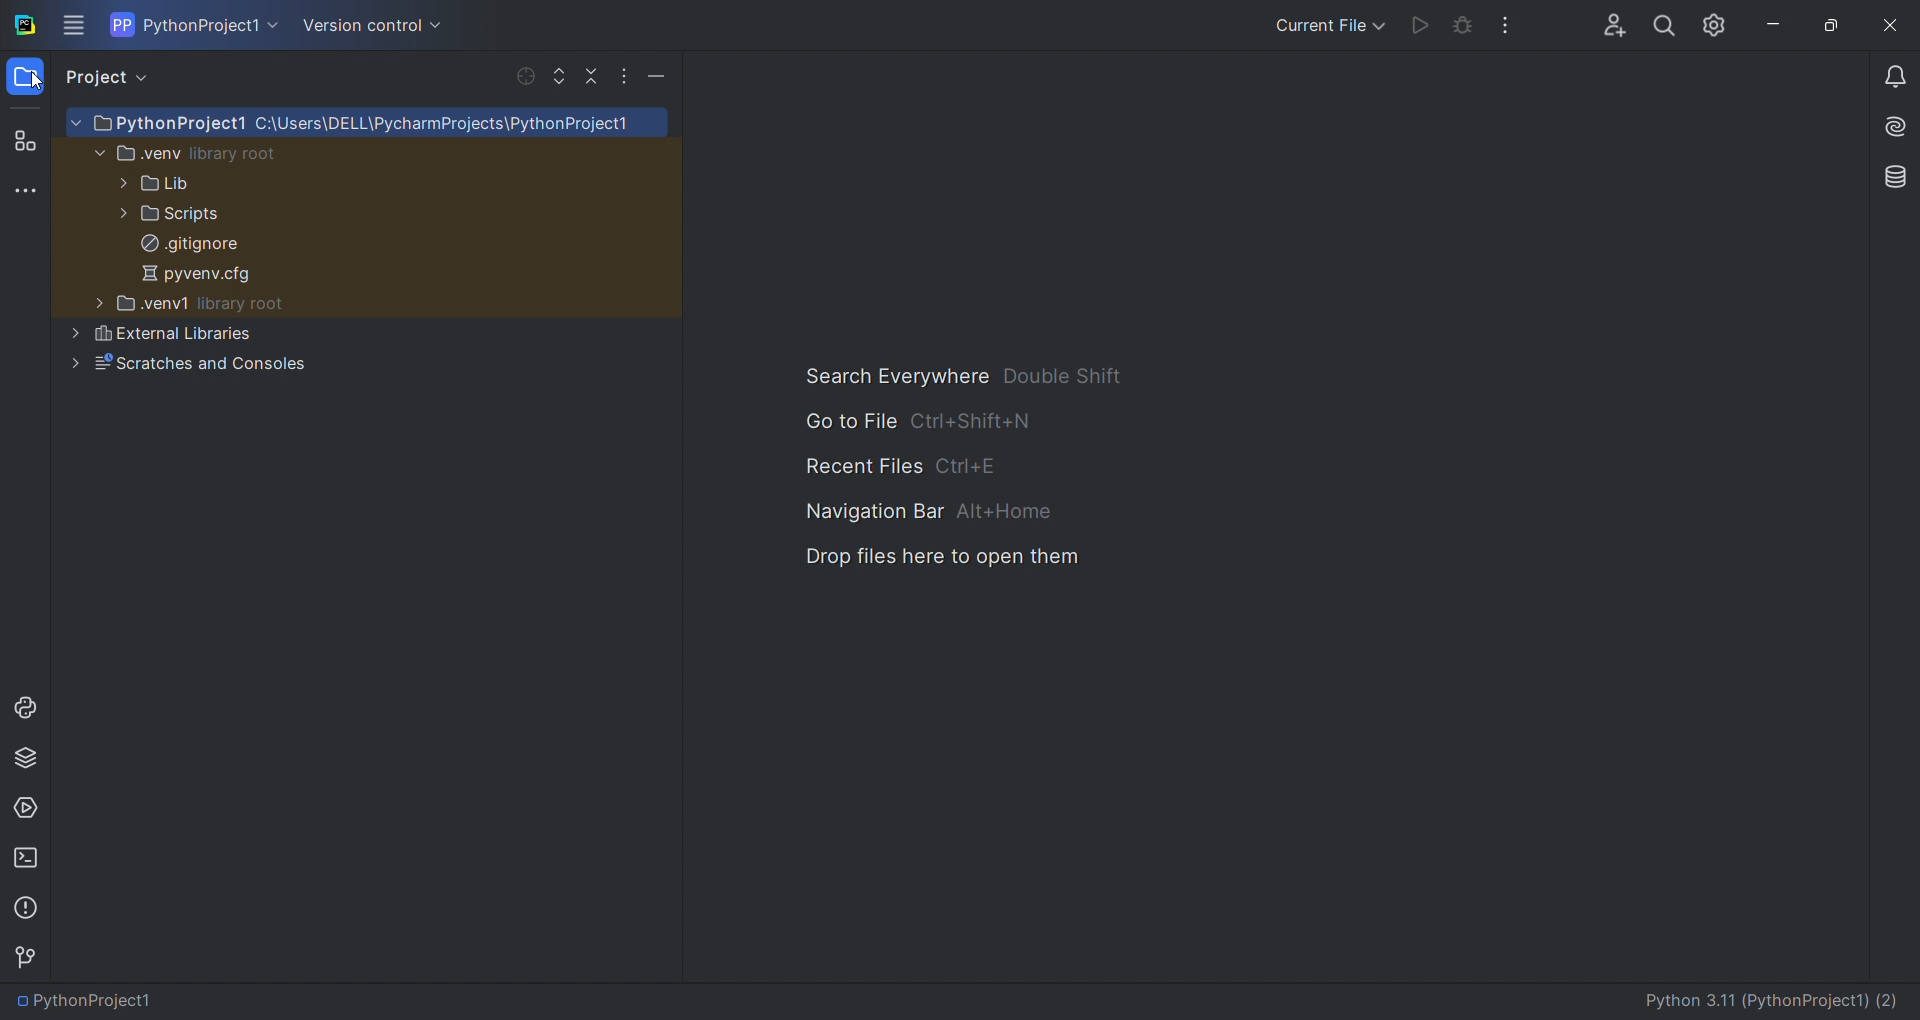 The image size is (1920, 1020). I want to click on ai assistant, so click(1890, 126).